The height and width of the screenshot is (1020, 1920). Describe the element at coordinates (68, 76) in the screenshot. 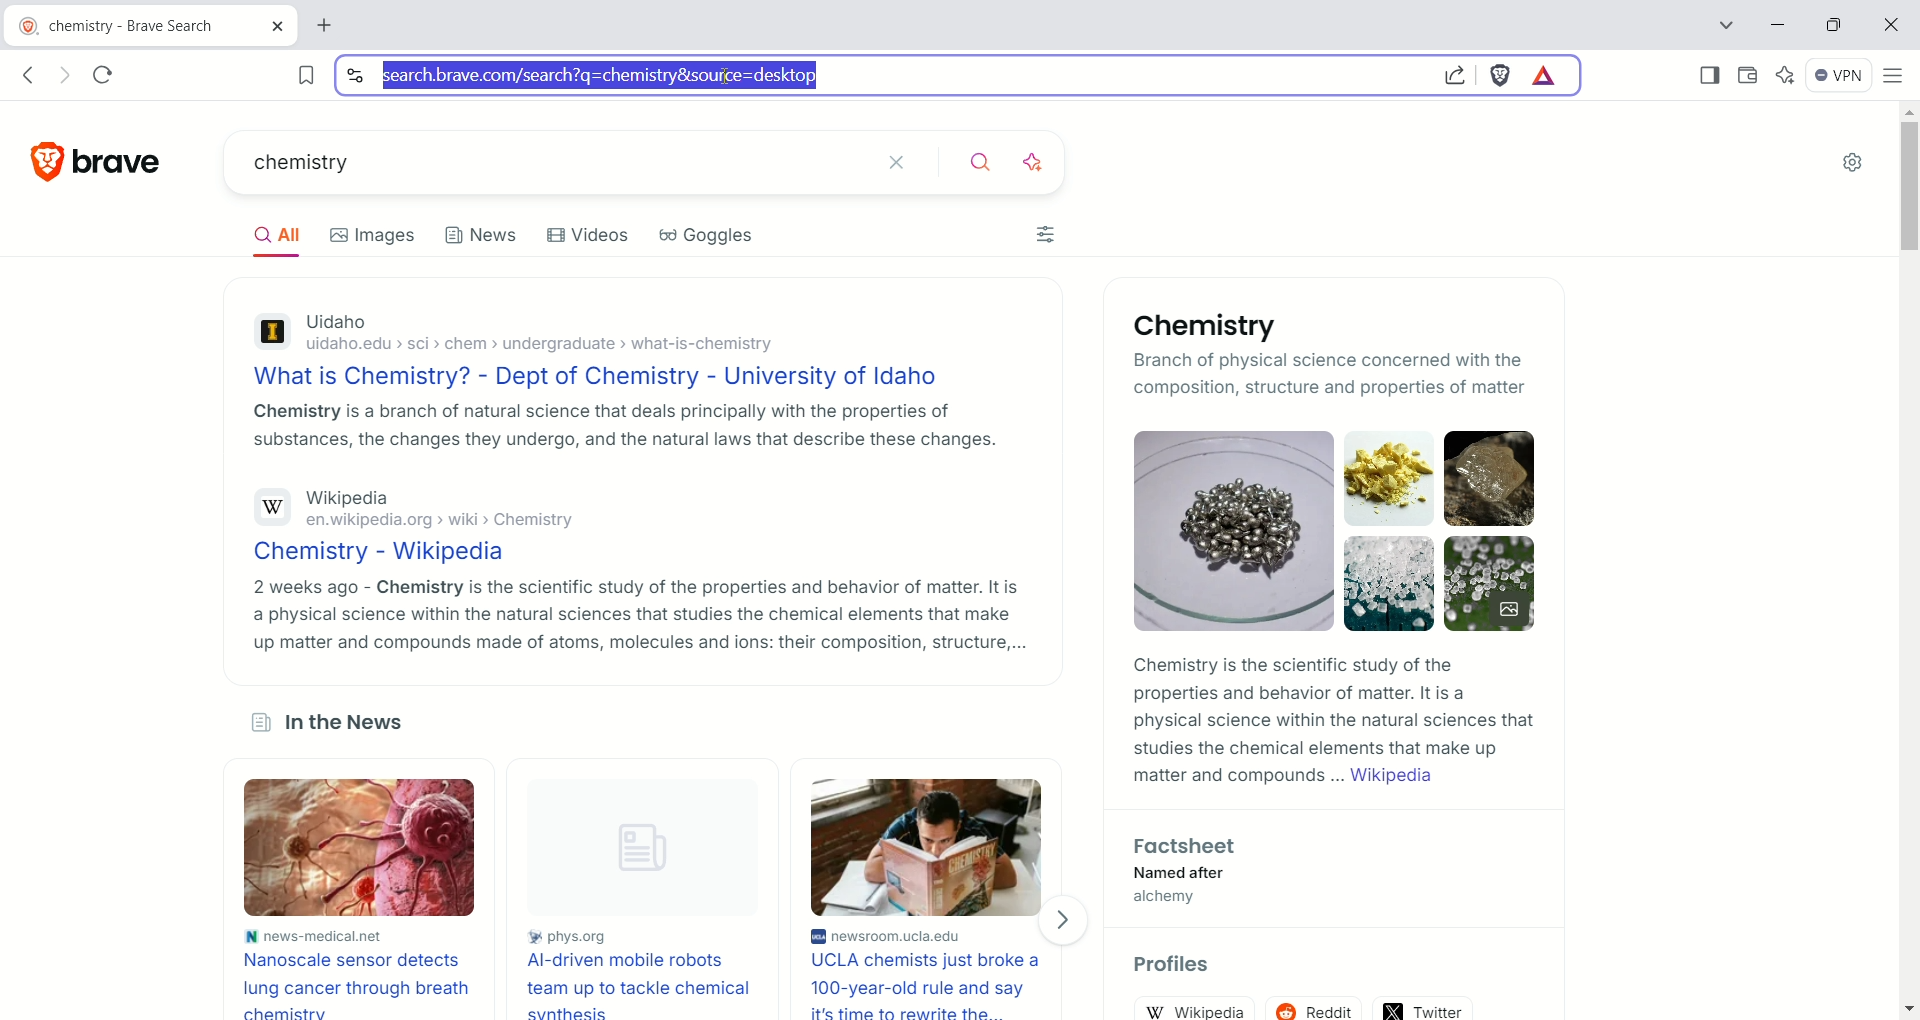

I see `go forward` at that location.